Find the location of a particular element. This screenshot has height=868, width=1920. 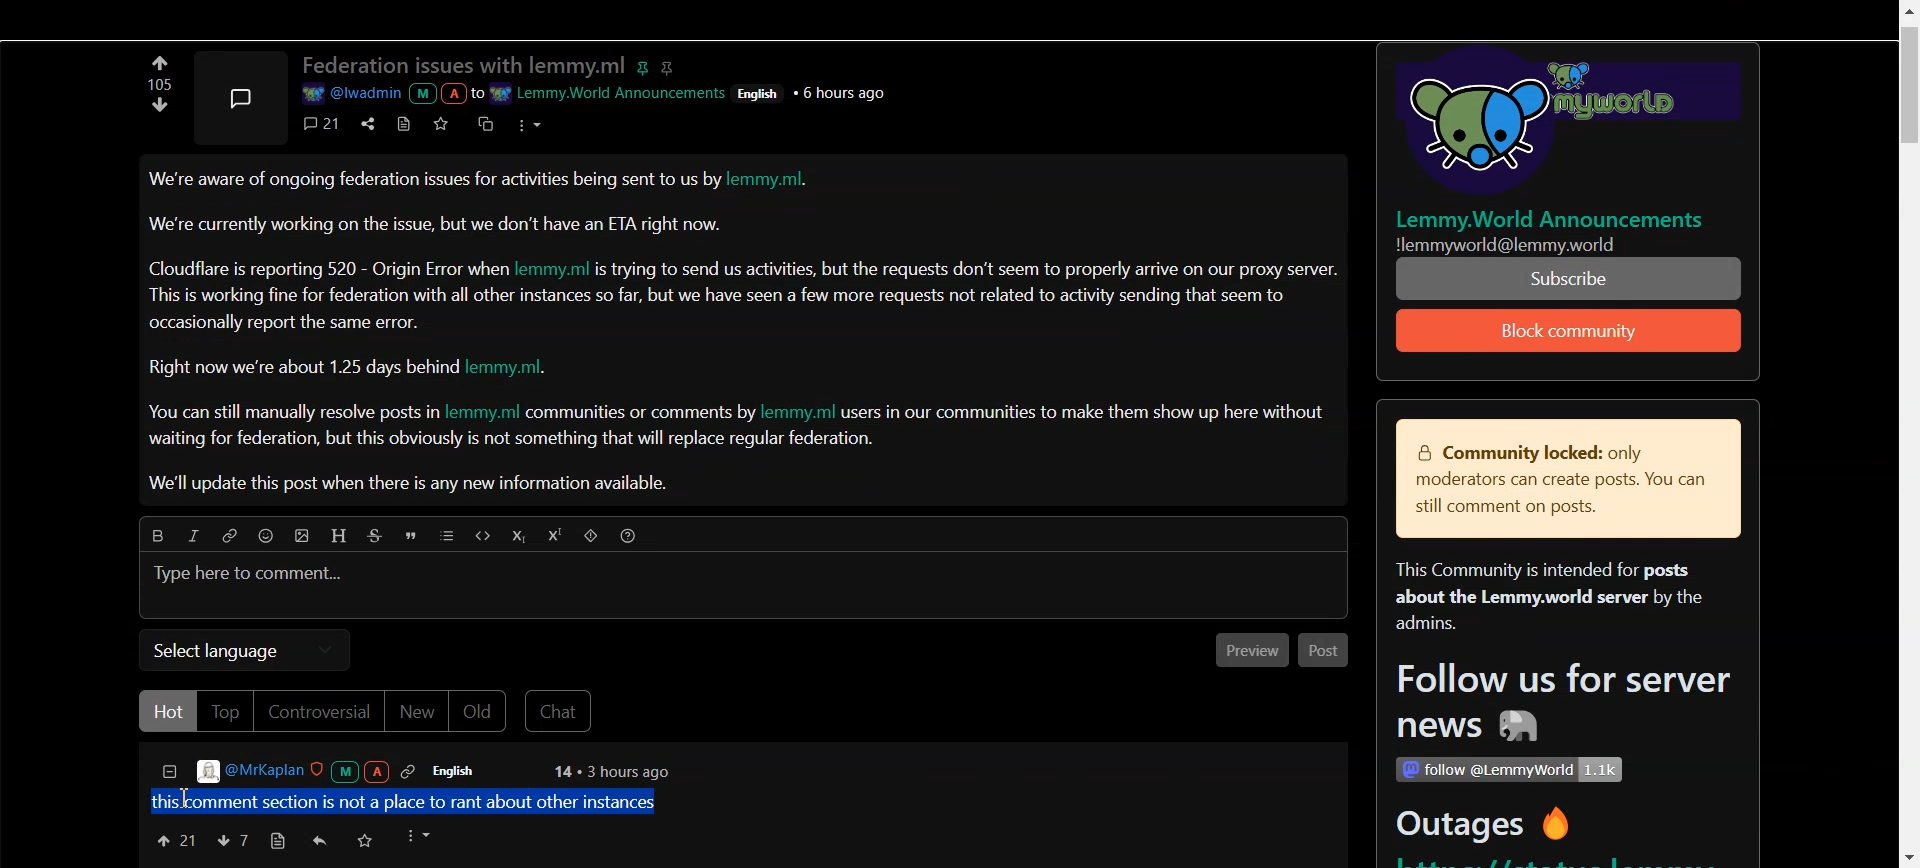

@MrKaplan is located at coordinates (308, 771).